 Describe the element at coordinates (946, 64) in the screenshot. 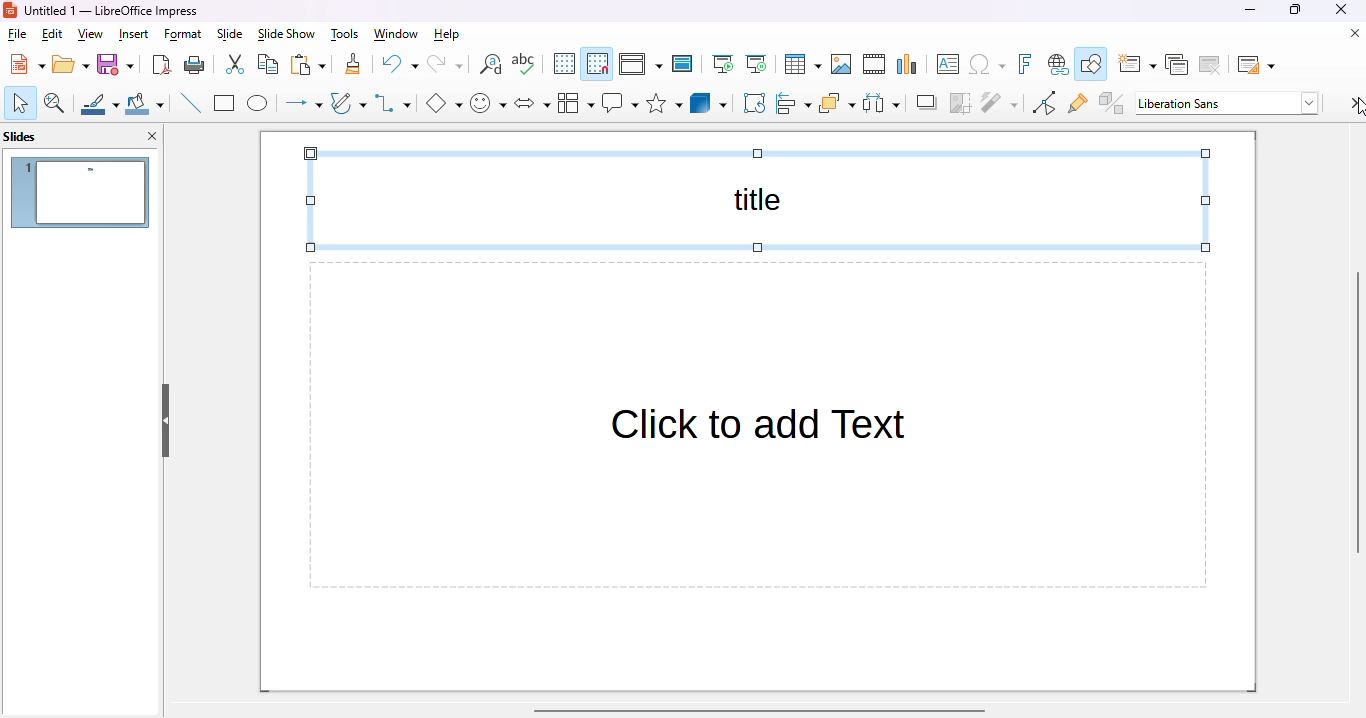

I see `insert text box` at that location.